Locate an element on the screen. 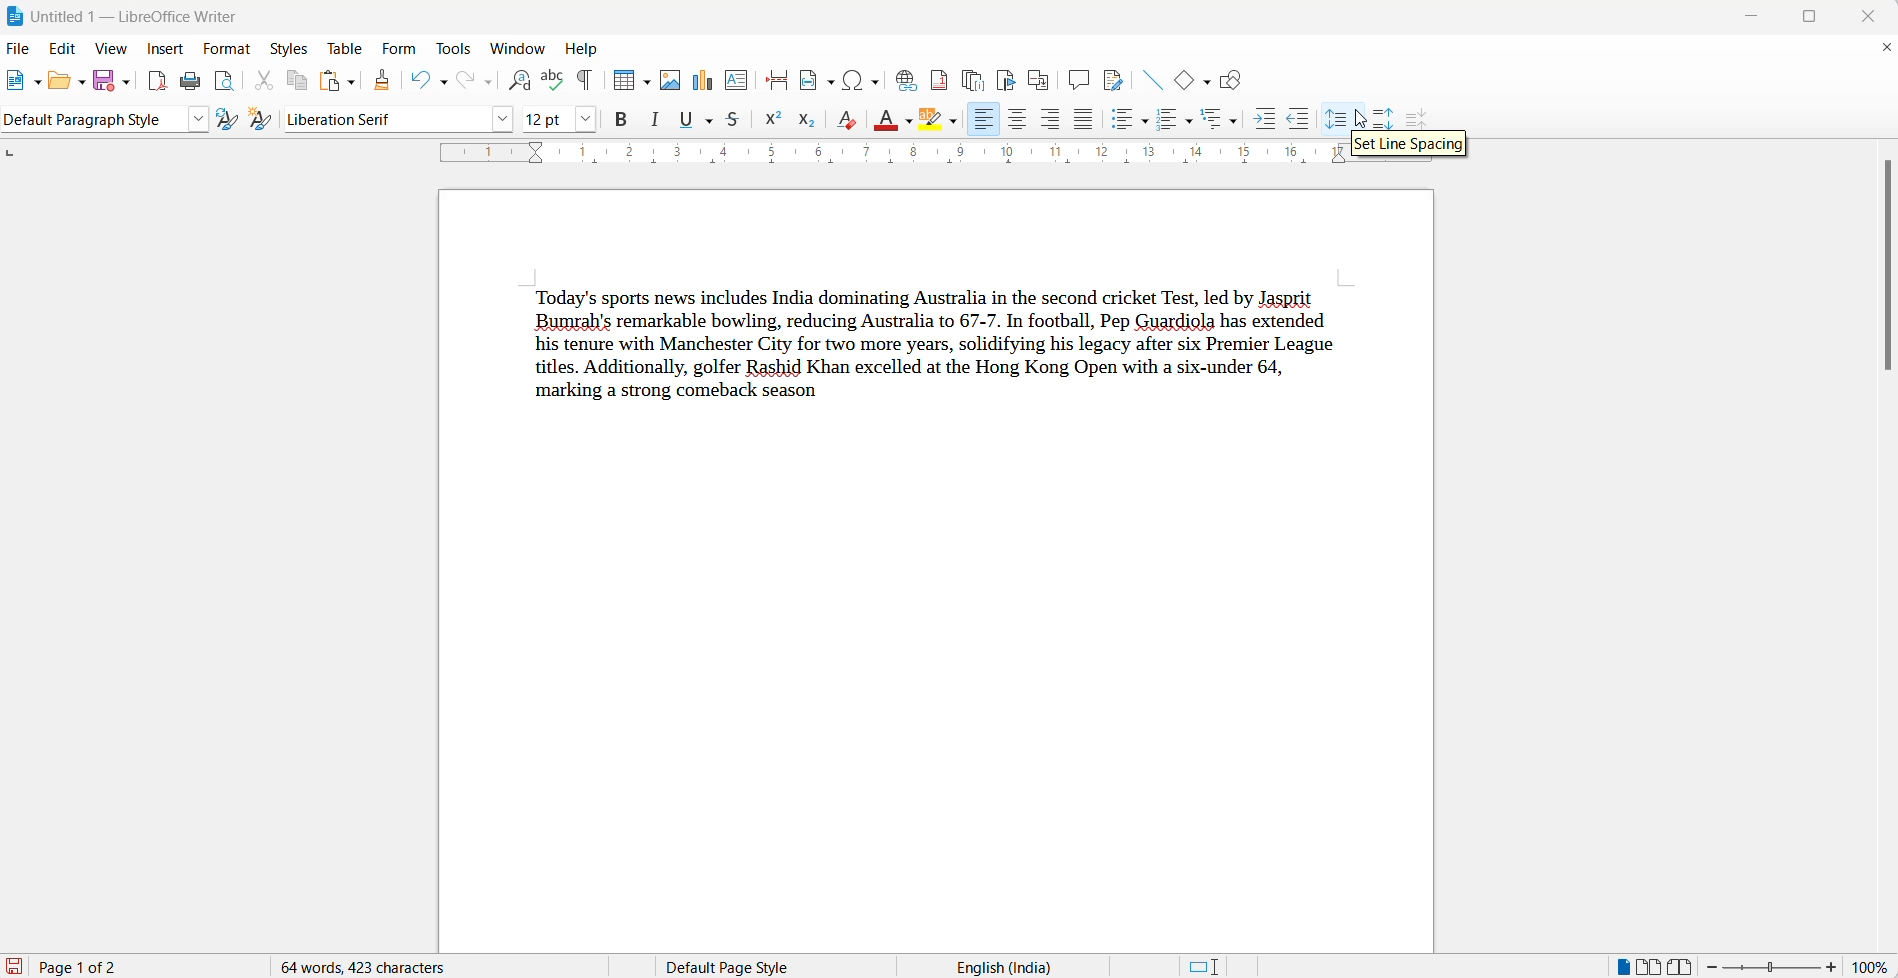 The height and width of the screenshot is (978, 1898). single page view is located at coordinates (1619, 965).